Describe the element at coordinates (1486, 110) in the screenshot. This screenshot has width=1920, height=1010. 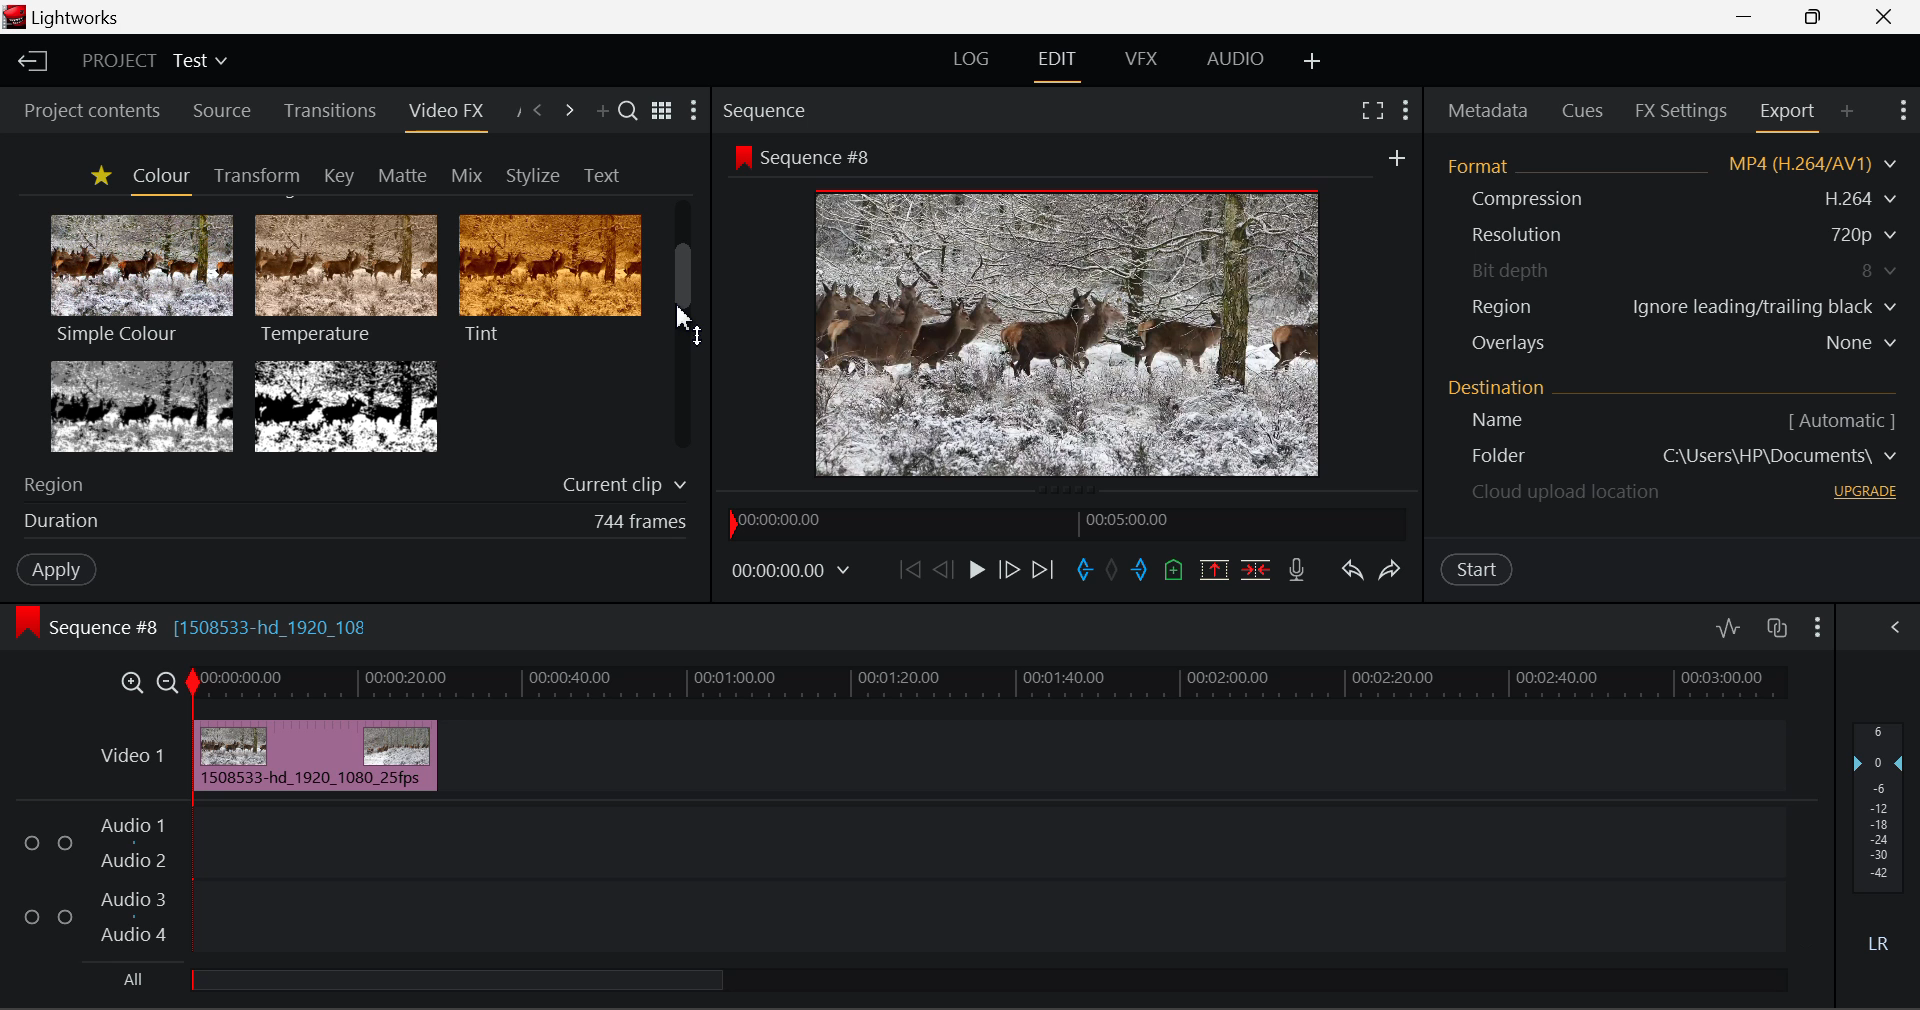
I see `Metadata` at that location.